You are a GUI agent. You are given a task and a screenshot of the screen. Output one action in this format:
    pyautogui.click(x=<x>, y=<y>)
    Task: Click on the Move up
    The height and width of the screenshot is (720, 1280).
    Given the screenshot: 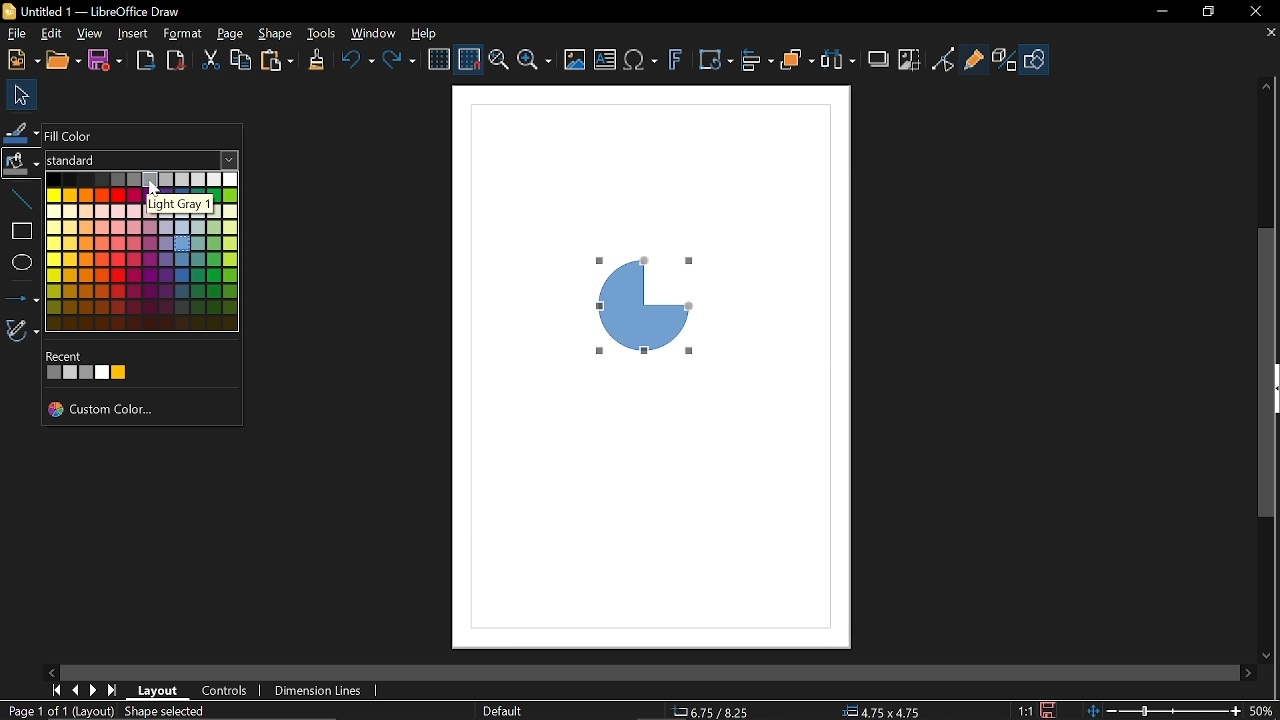 What is the action you would take?
    pyautogui.click(x=1267, y=84)
    